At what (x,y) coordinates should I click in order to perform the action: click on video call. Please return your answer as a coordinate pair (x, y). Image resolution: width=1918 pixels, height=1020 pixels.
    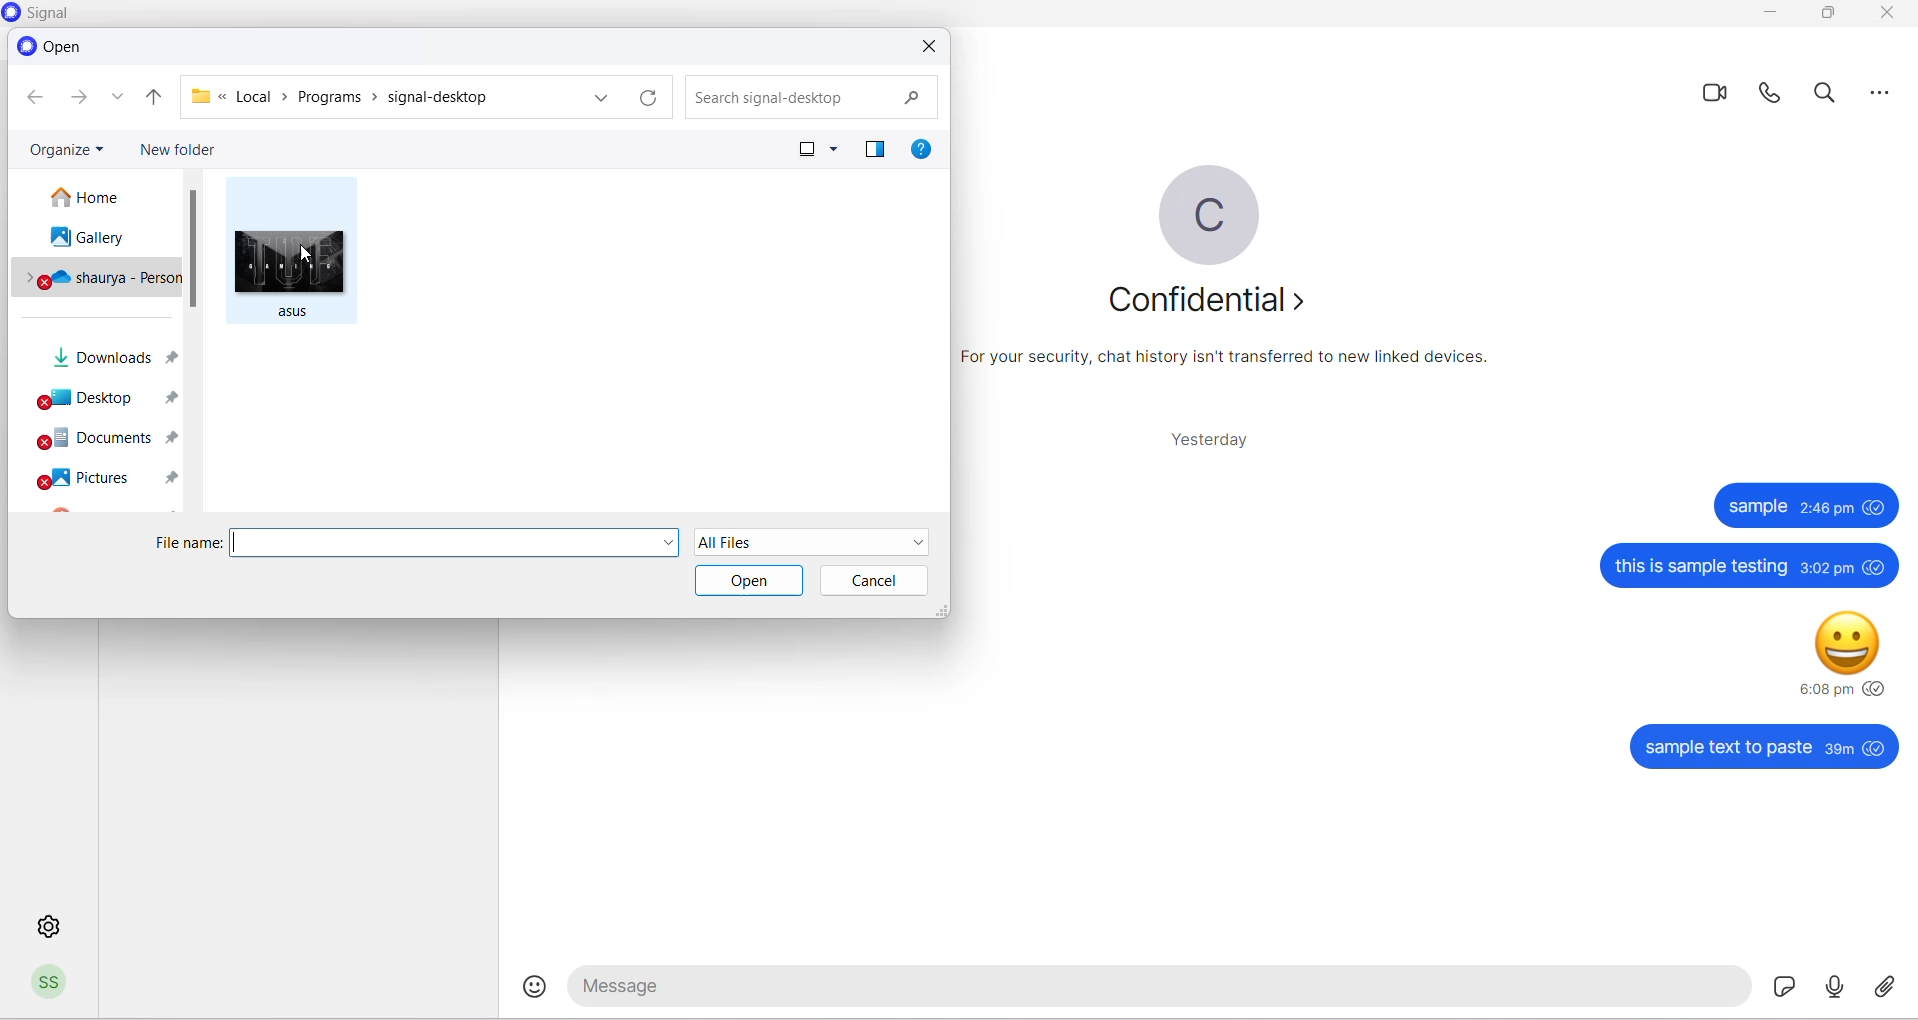
    Looking at the image, I should click on (1717, 94).